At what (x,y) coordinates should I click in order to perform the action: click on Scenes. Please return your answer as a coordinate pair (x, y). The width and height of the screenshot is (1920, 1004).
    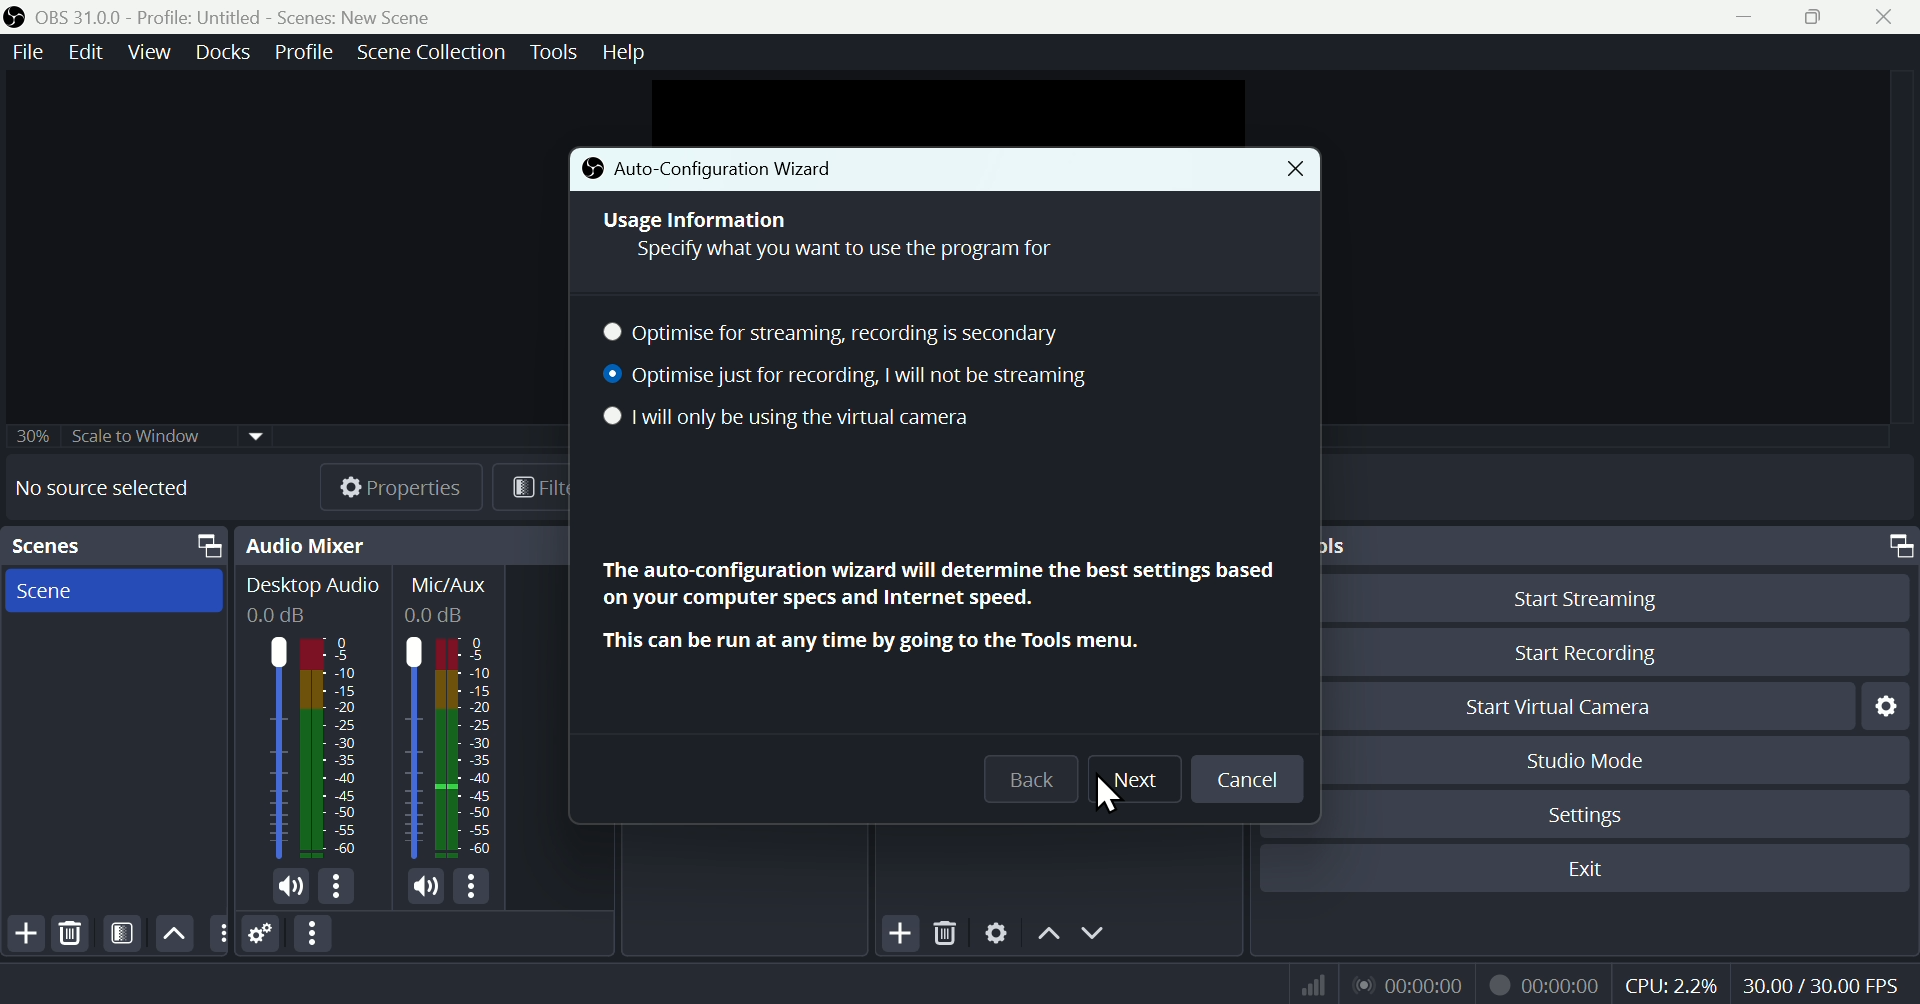
    Looking at the image, I should click on (46, 545).